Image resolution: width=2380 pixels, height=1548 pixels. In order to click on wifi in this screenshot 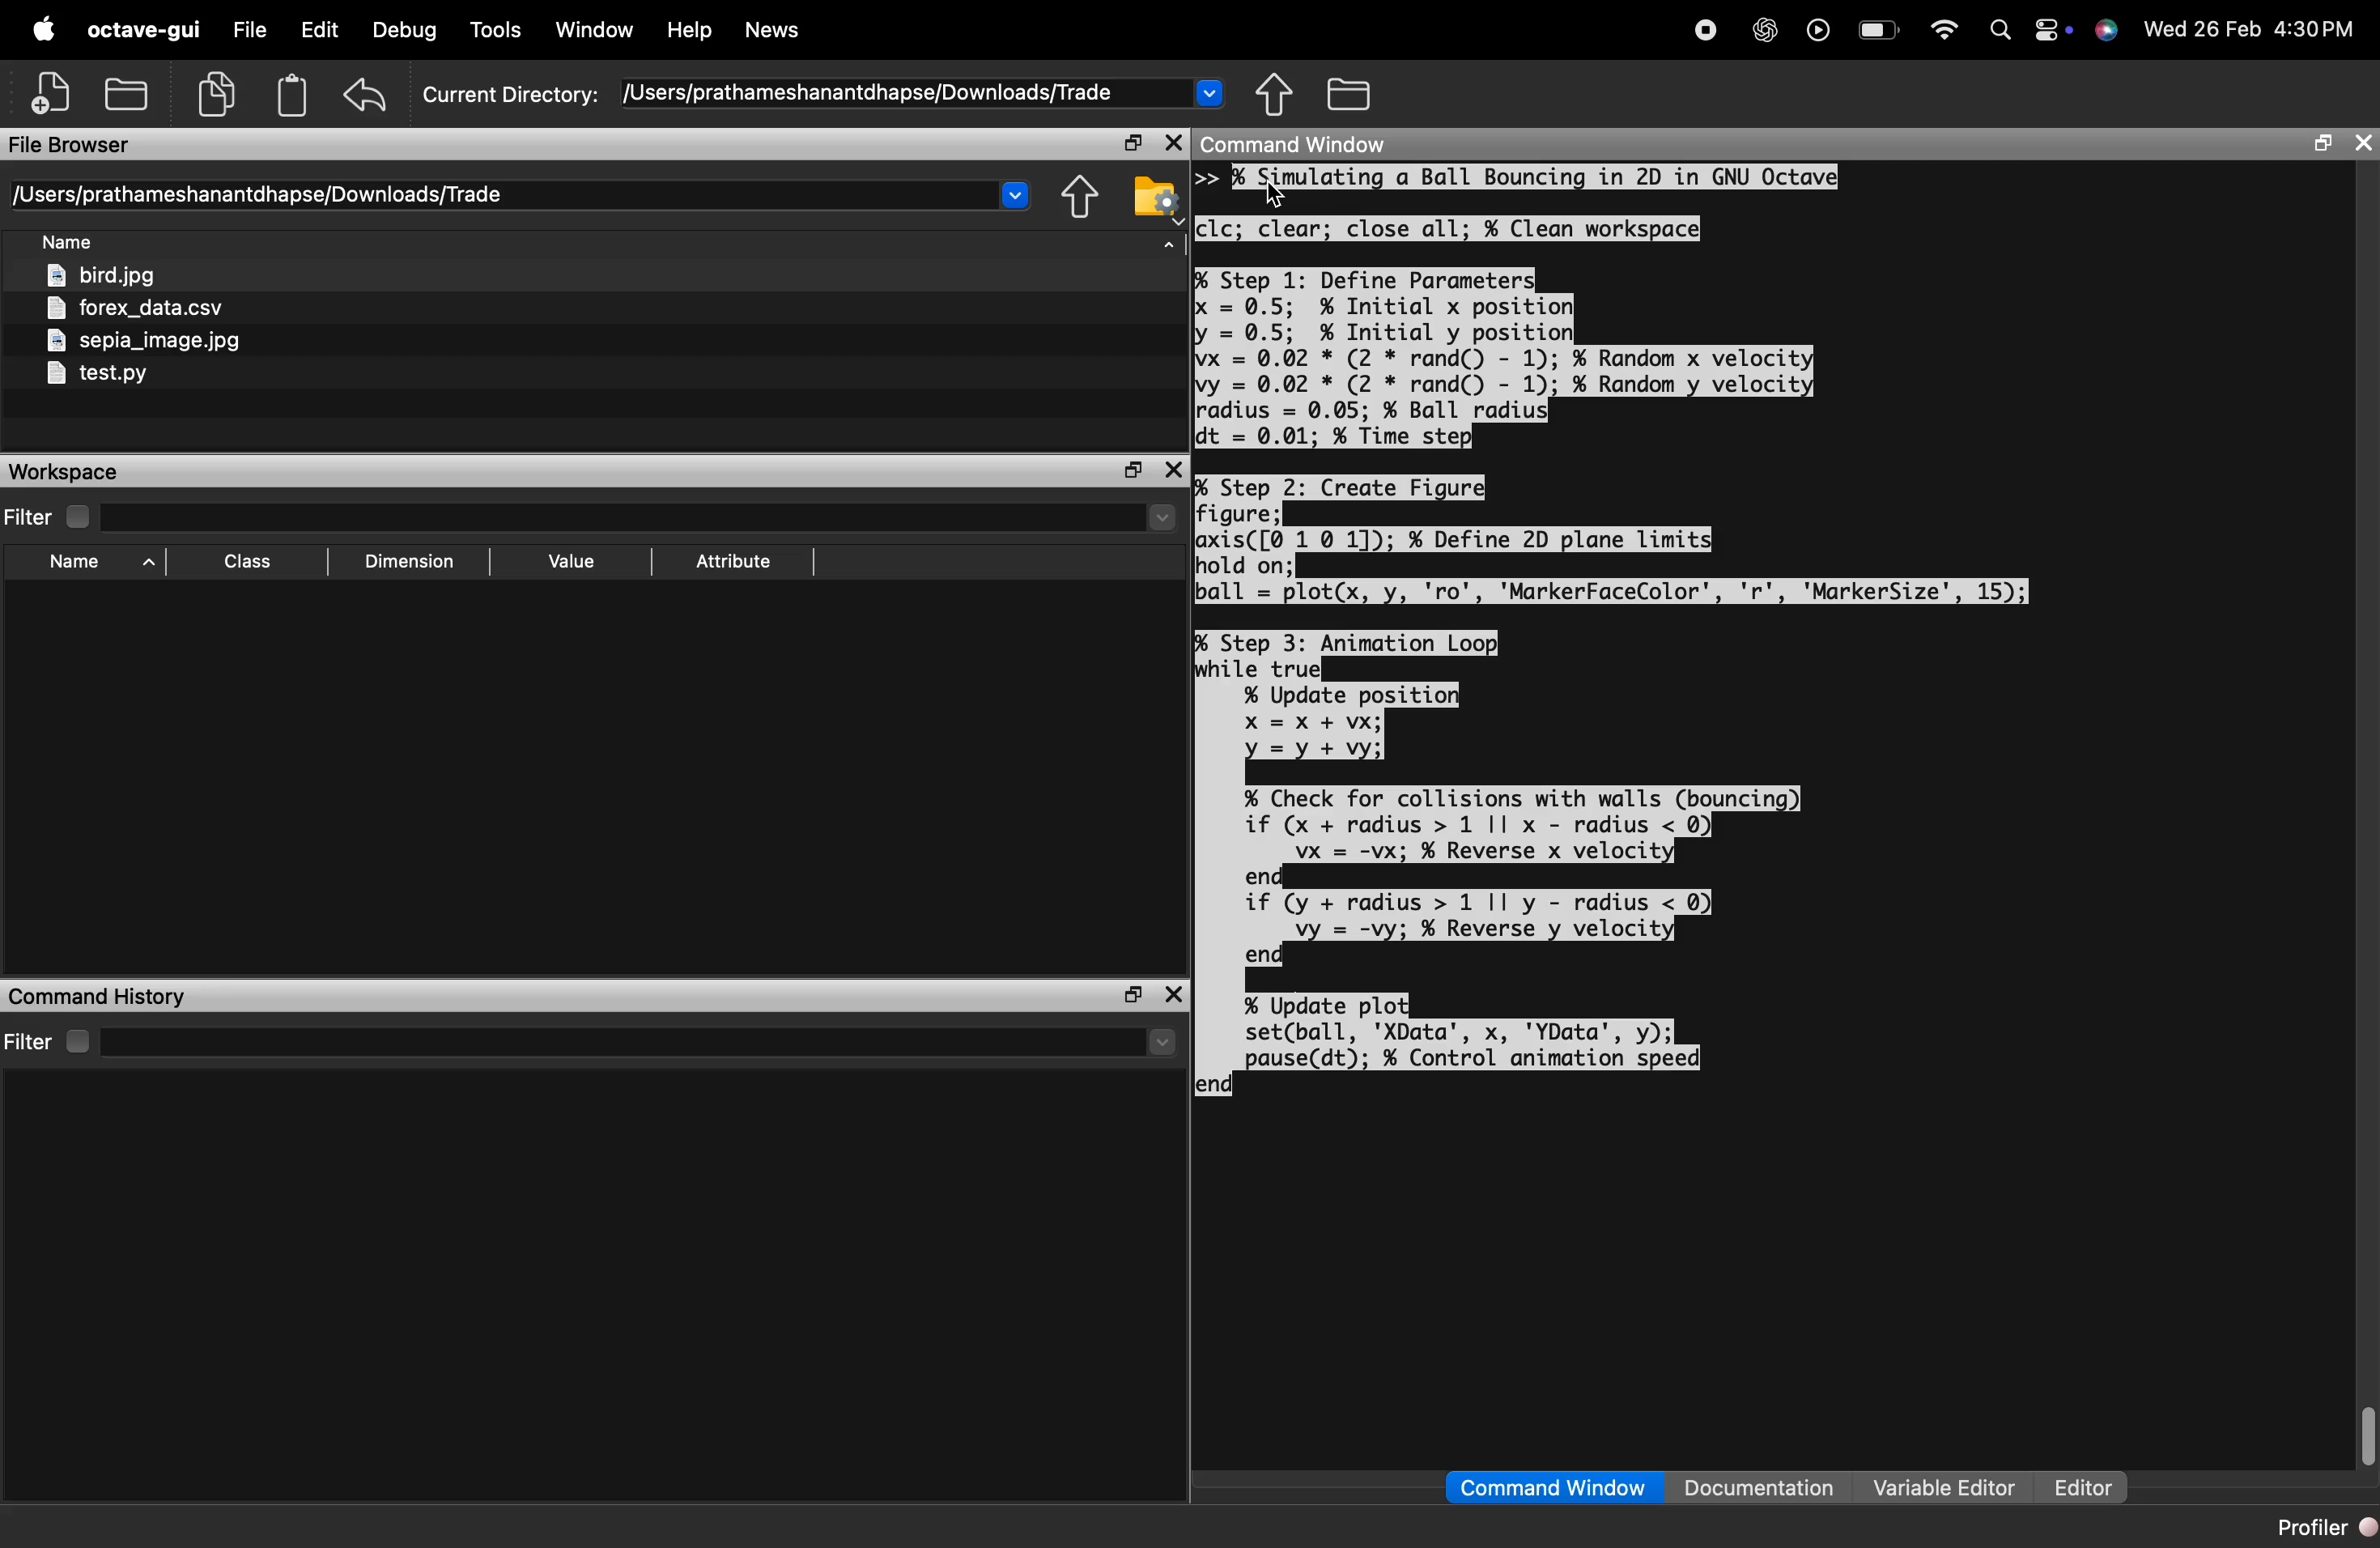, I will do `click(1945, 35)`.